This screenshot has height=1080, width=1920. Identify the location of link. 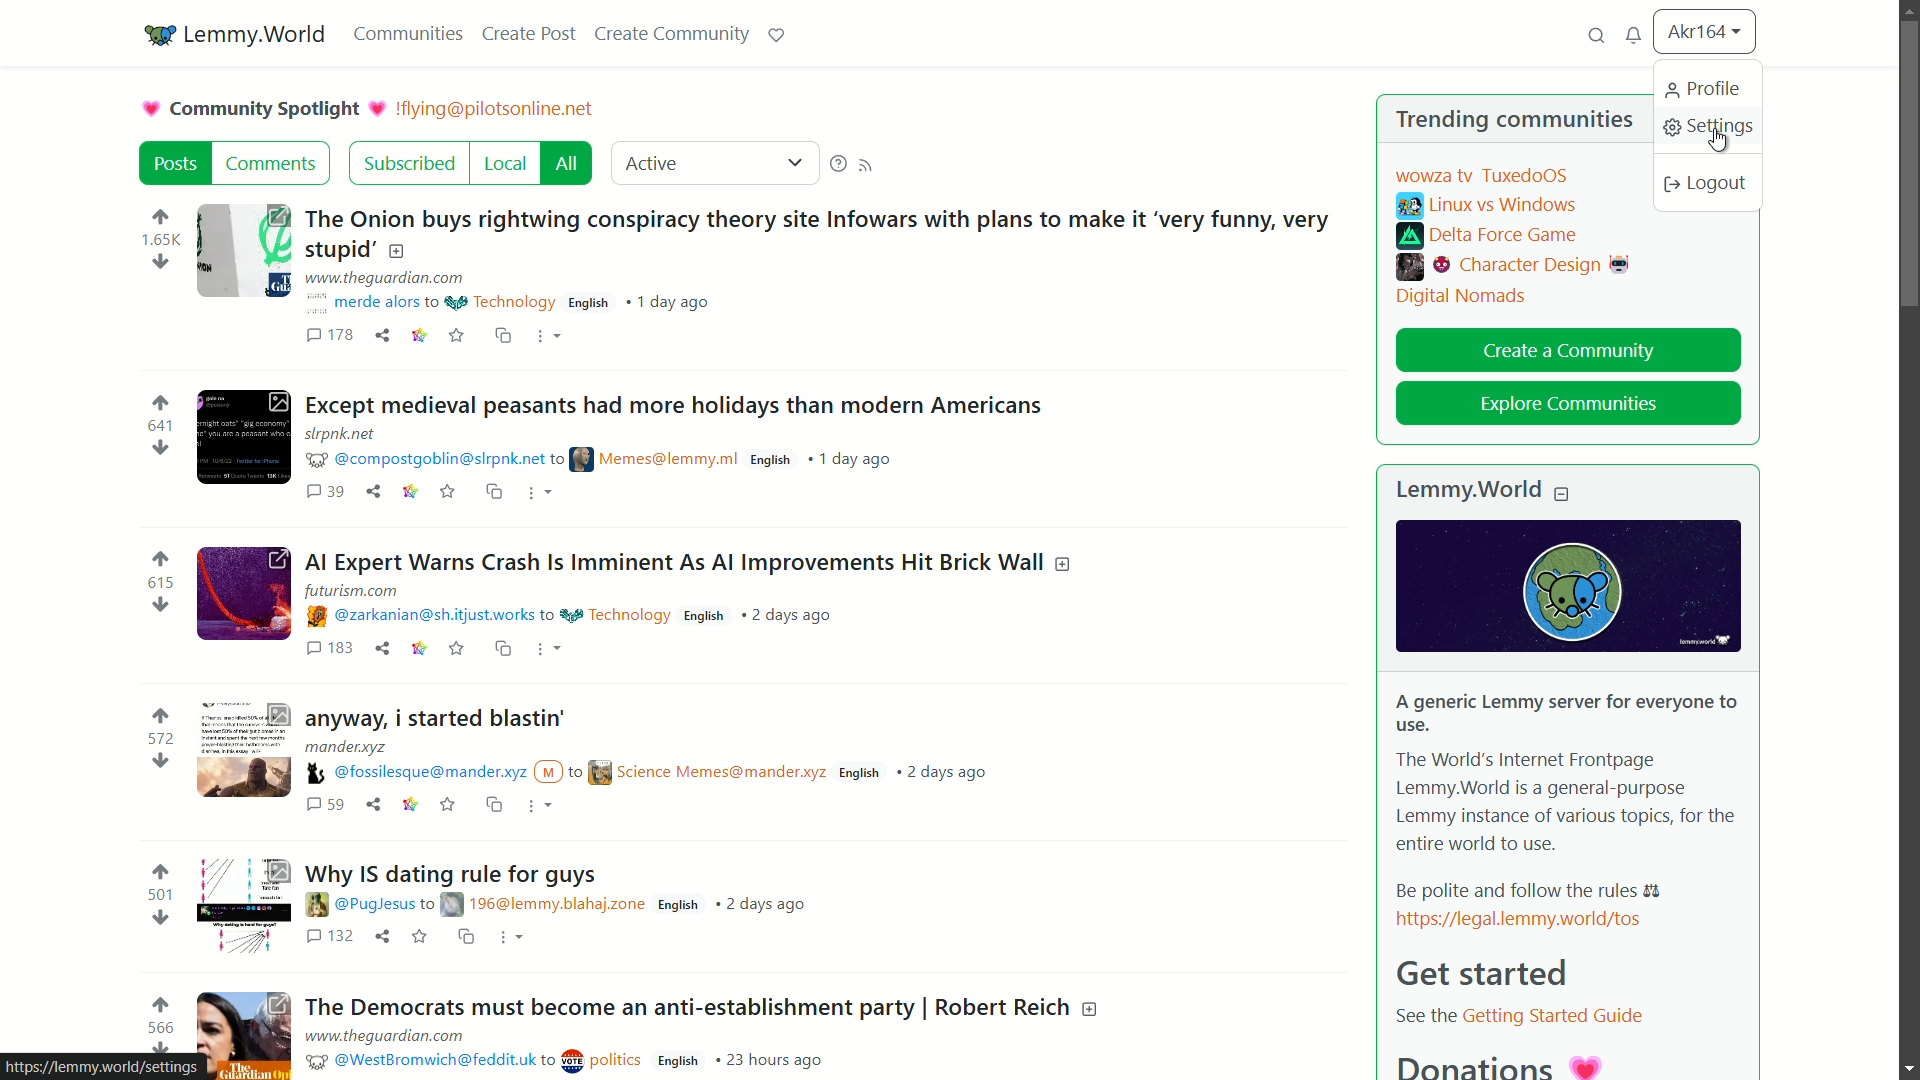
(407, 489).